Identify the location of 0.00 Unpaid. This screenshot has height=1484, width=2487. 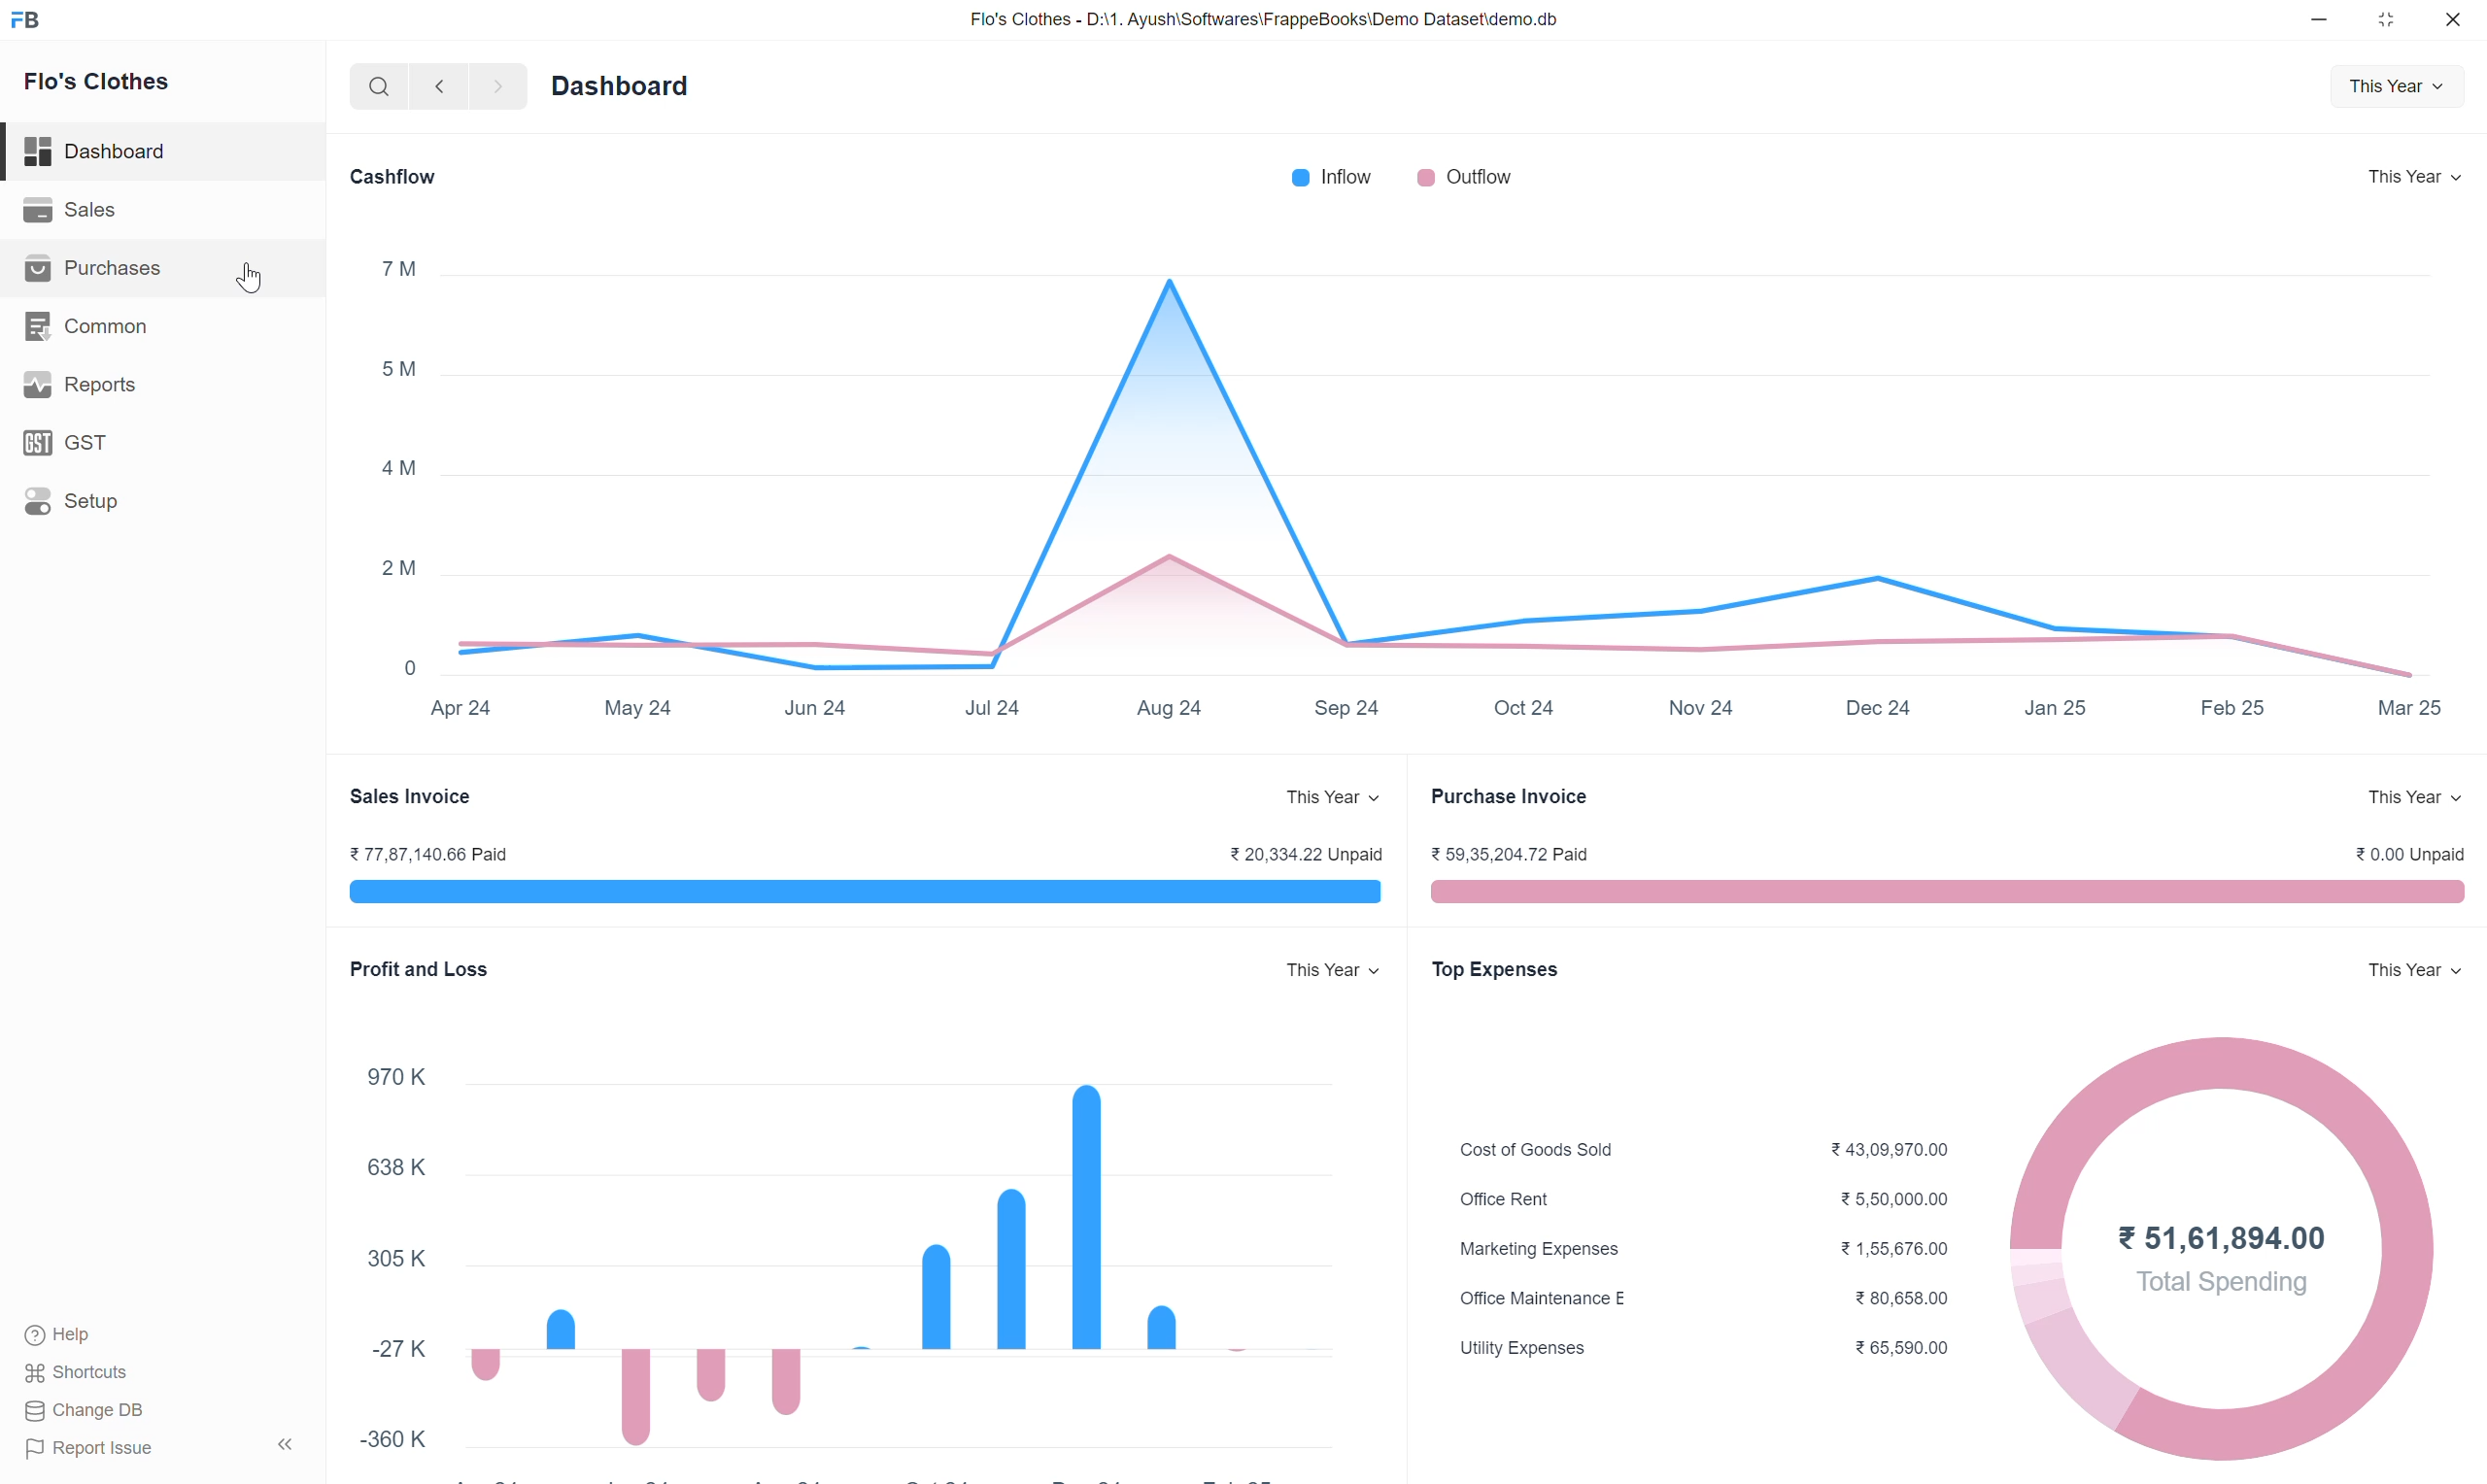
(2413, 854).